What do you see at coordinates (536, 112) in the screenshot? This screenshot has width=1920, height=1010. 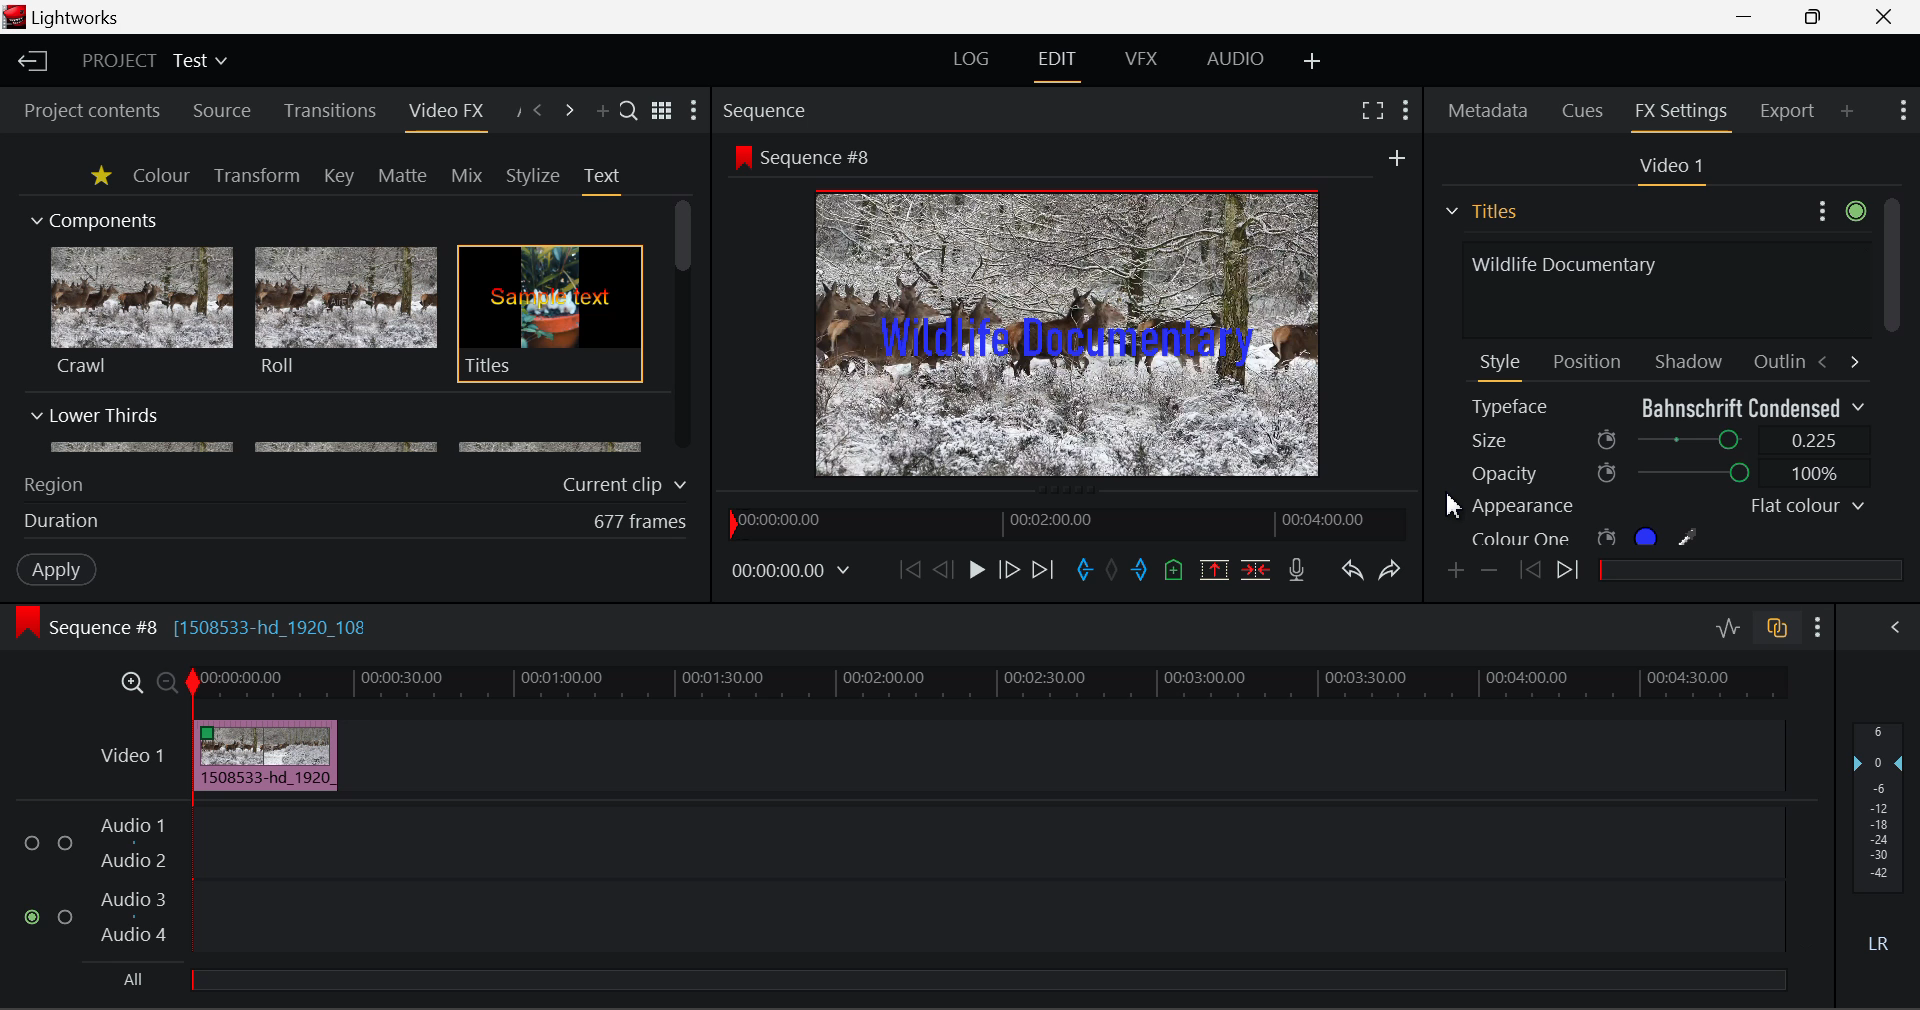 I see `Previous Panel` at bounding box center [536, 112].